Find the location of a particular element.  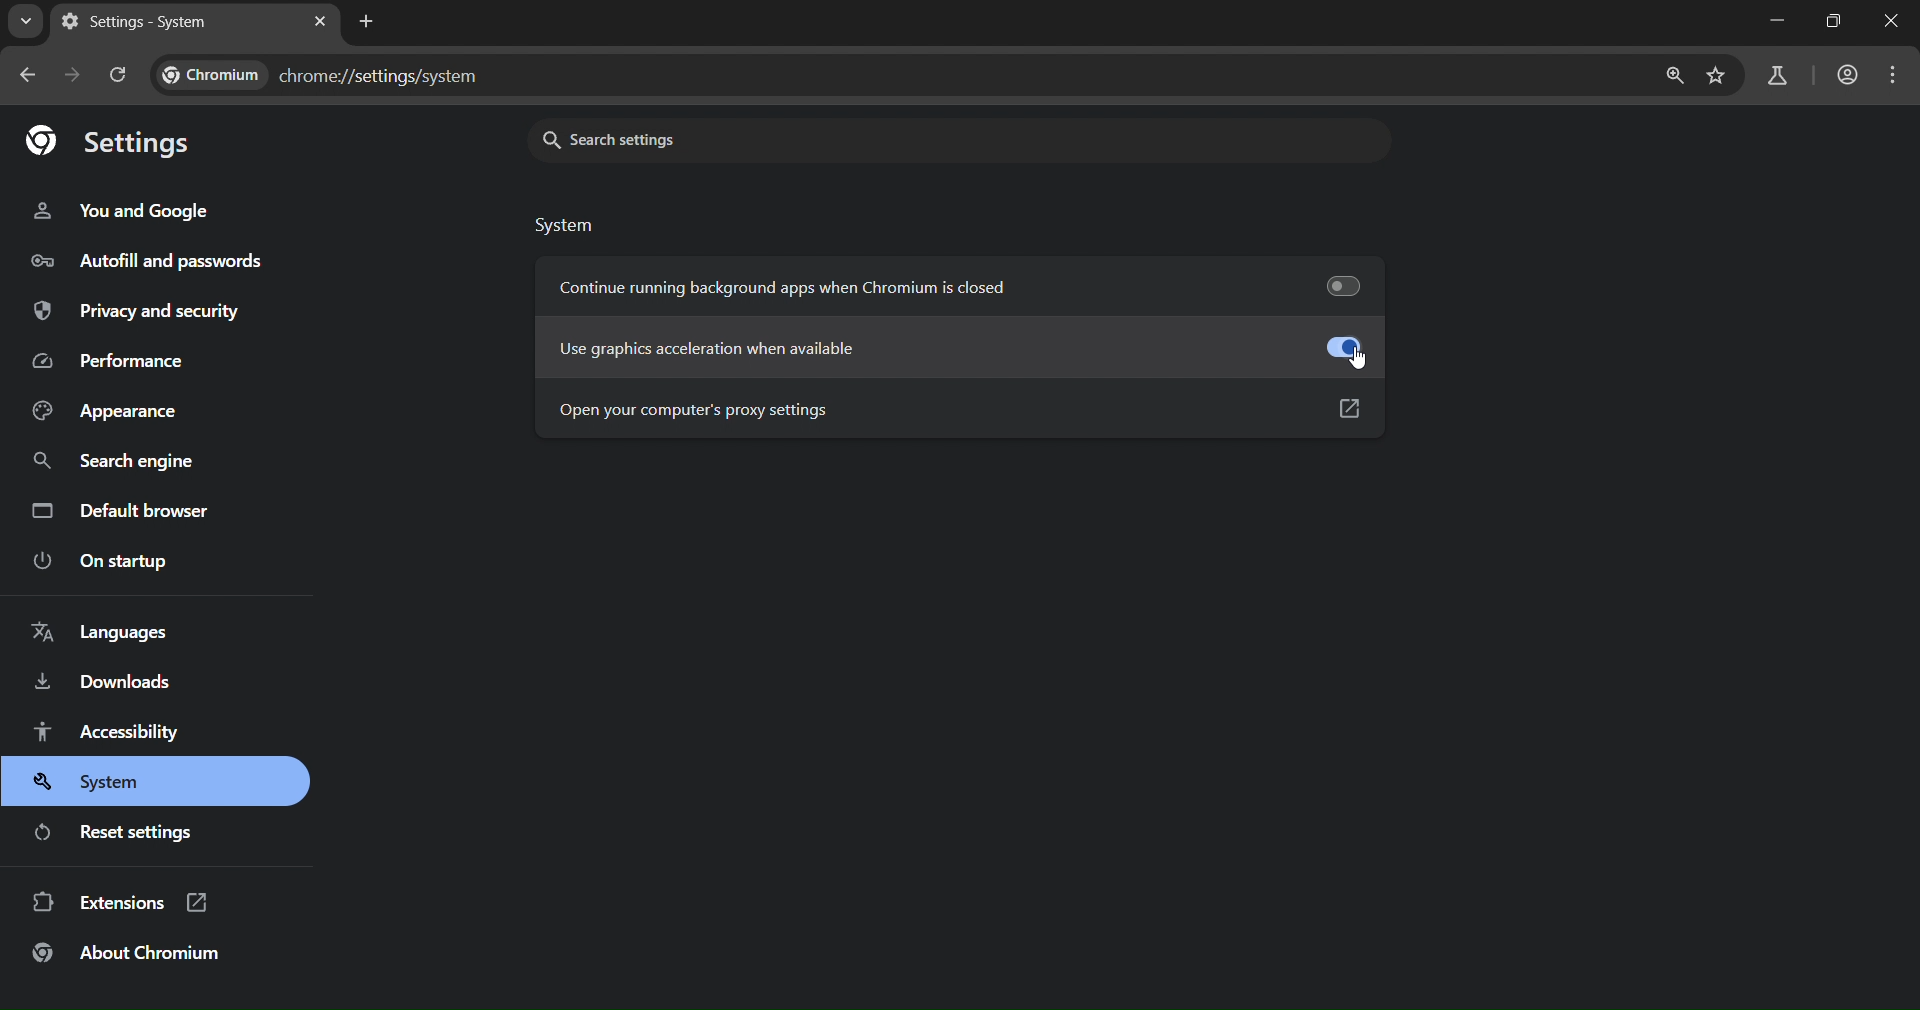

continue running background apps when chromium is closed is located at coordinates (788, 285).